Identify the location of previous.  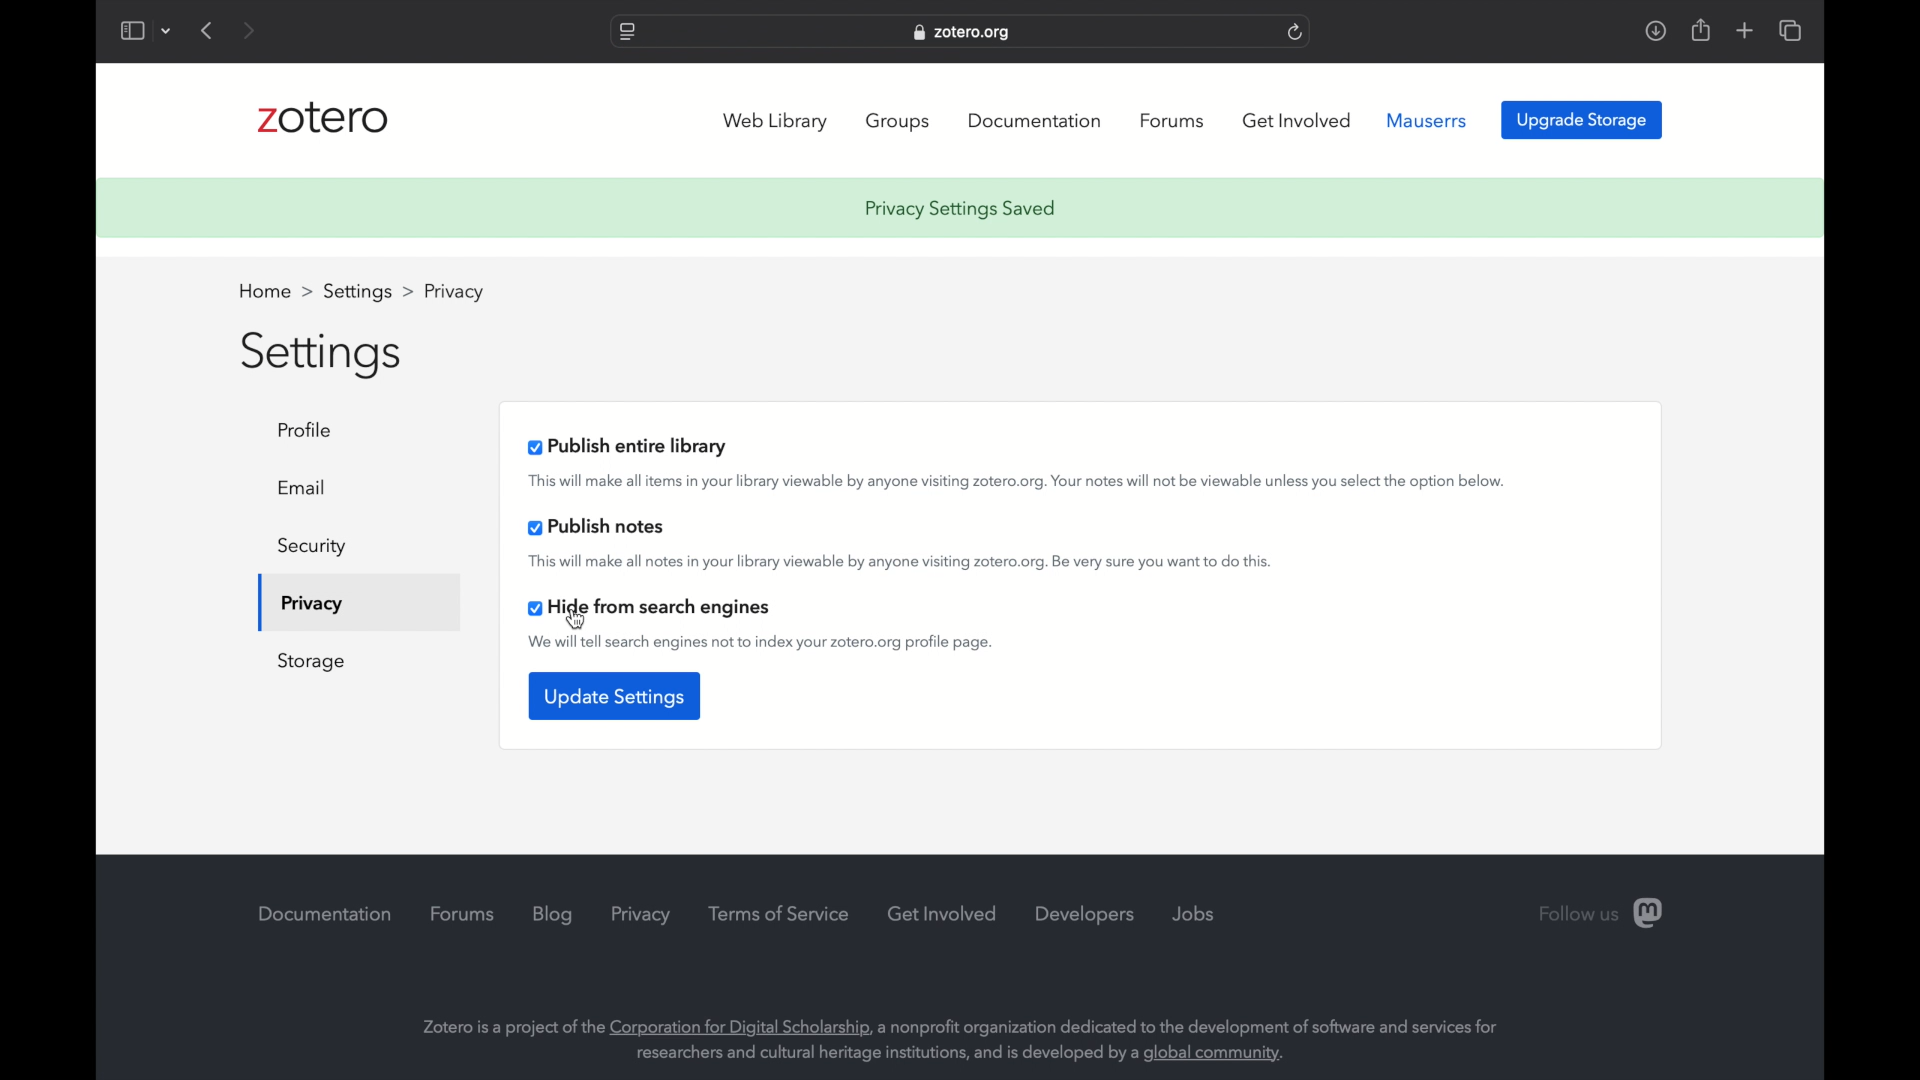
(208, 30).